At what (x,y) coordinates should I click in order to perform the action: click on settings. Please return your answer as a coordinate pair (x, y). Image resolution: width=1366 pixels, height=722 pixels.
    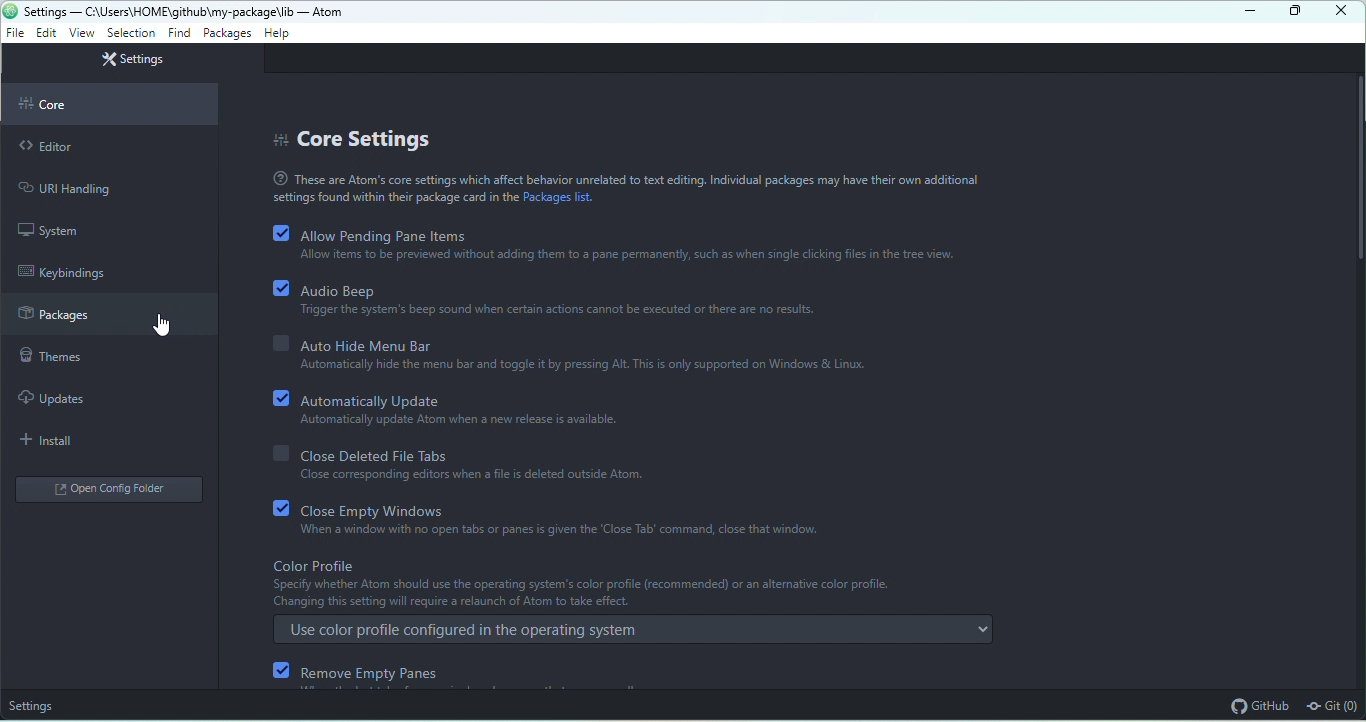
    Looking at the image, I should click on (35, 705).